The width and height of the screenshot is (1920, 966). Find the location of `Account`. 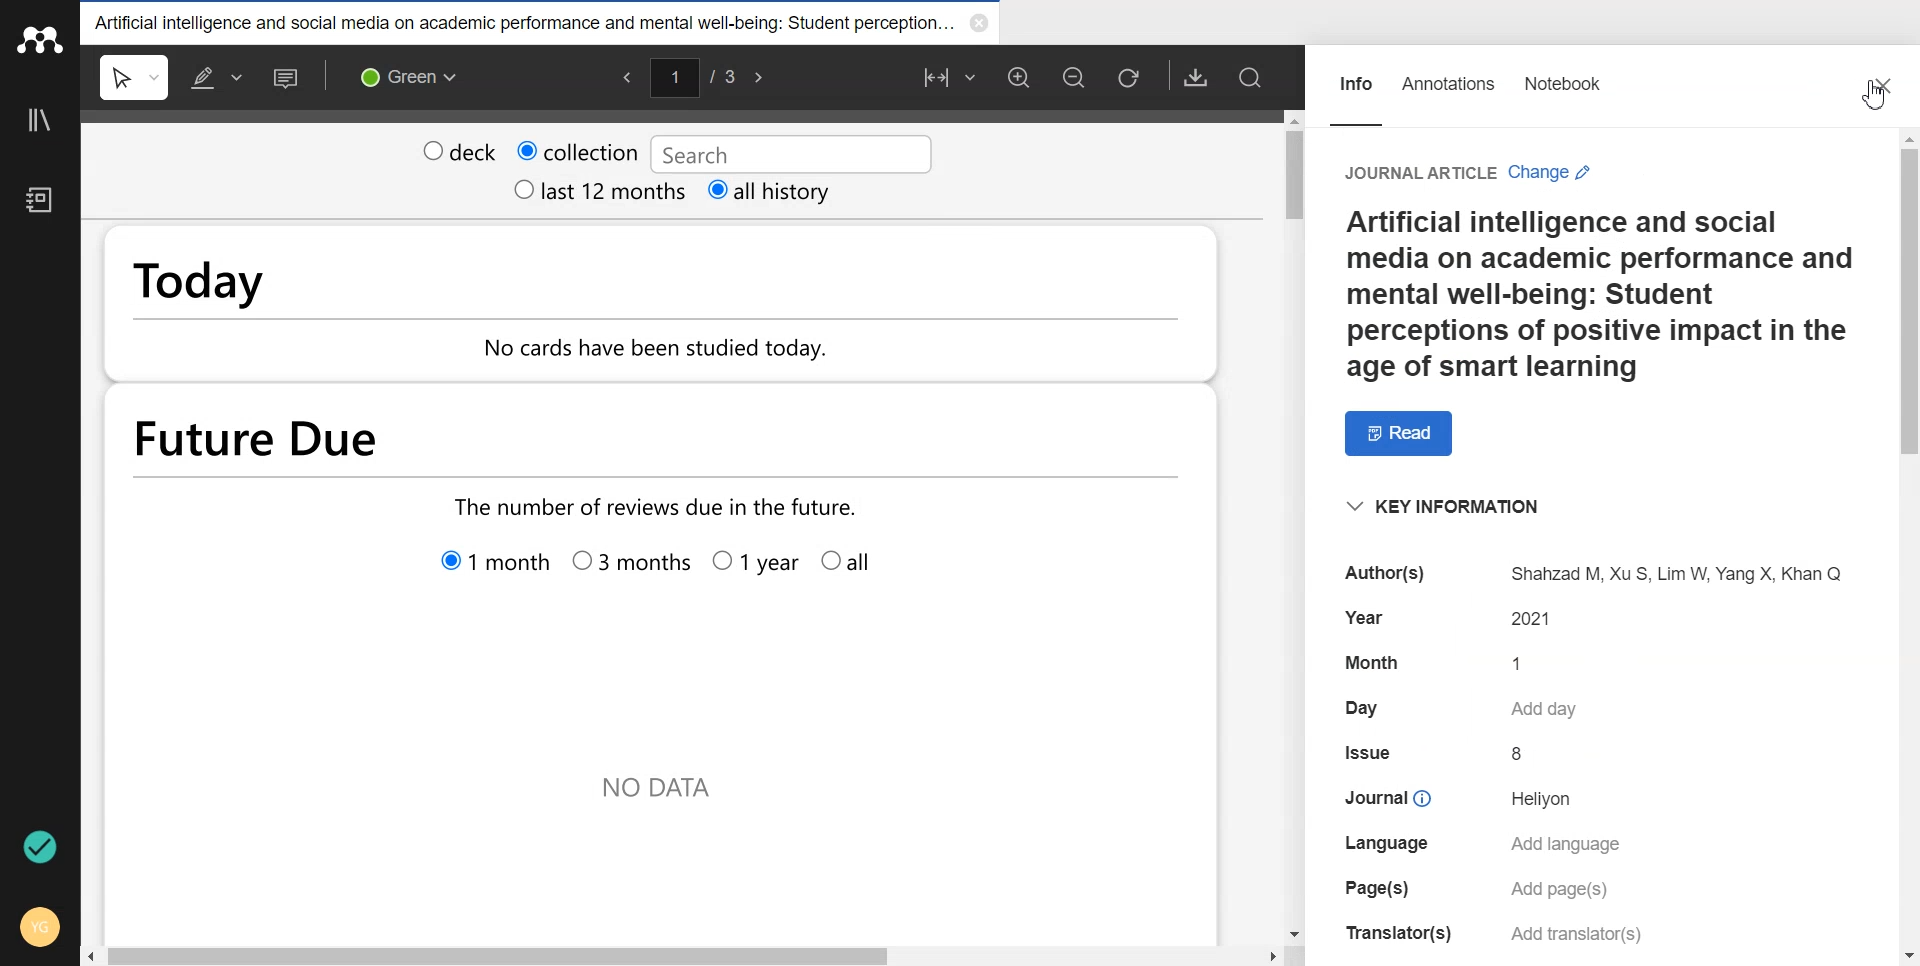

Account is located at coordinates (38, 926).